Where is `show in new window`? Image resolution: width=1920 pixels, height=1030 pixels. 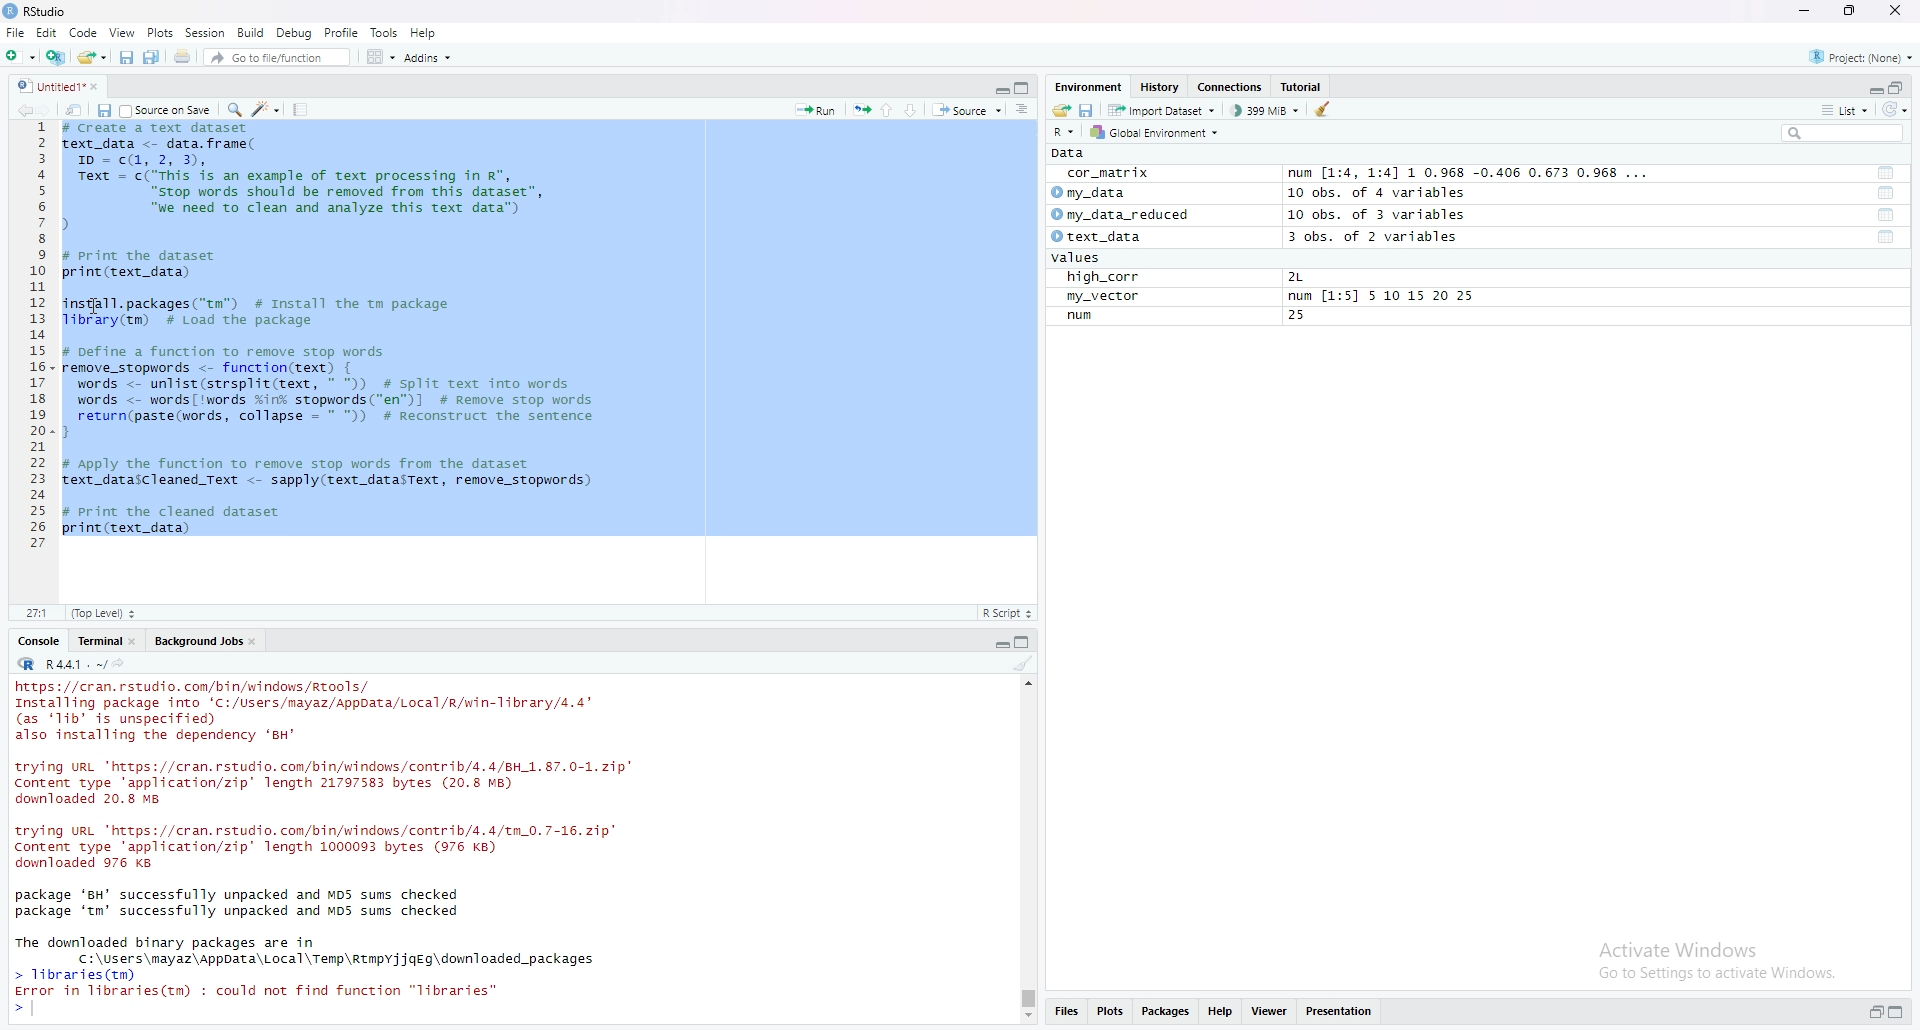 show in new window is located at coordinates (75, 110).